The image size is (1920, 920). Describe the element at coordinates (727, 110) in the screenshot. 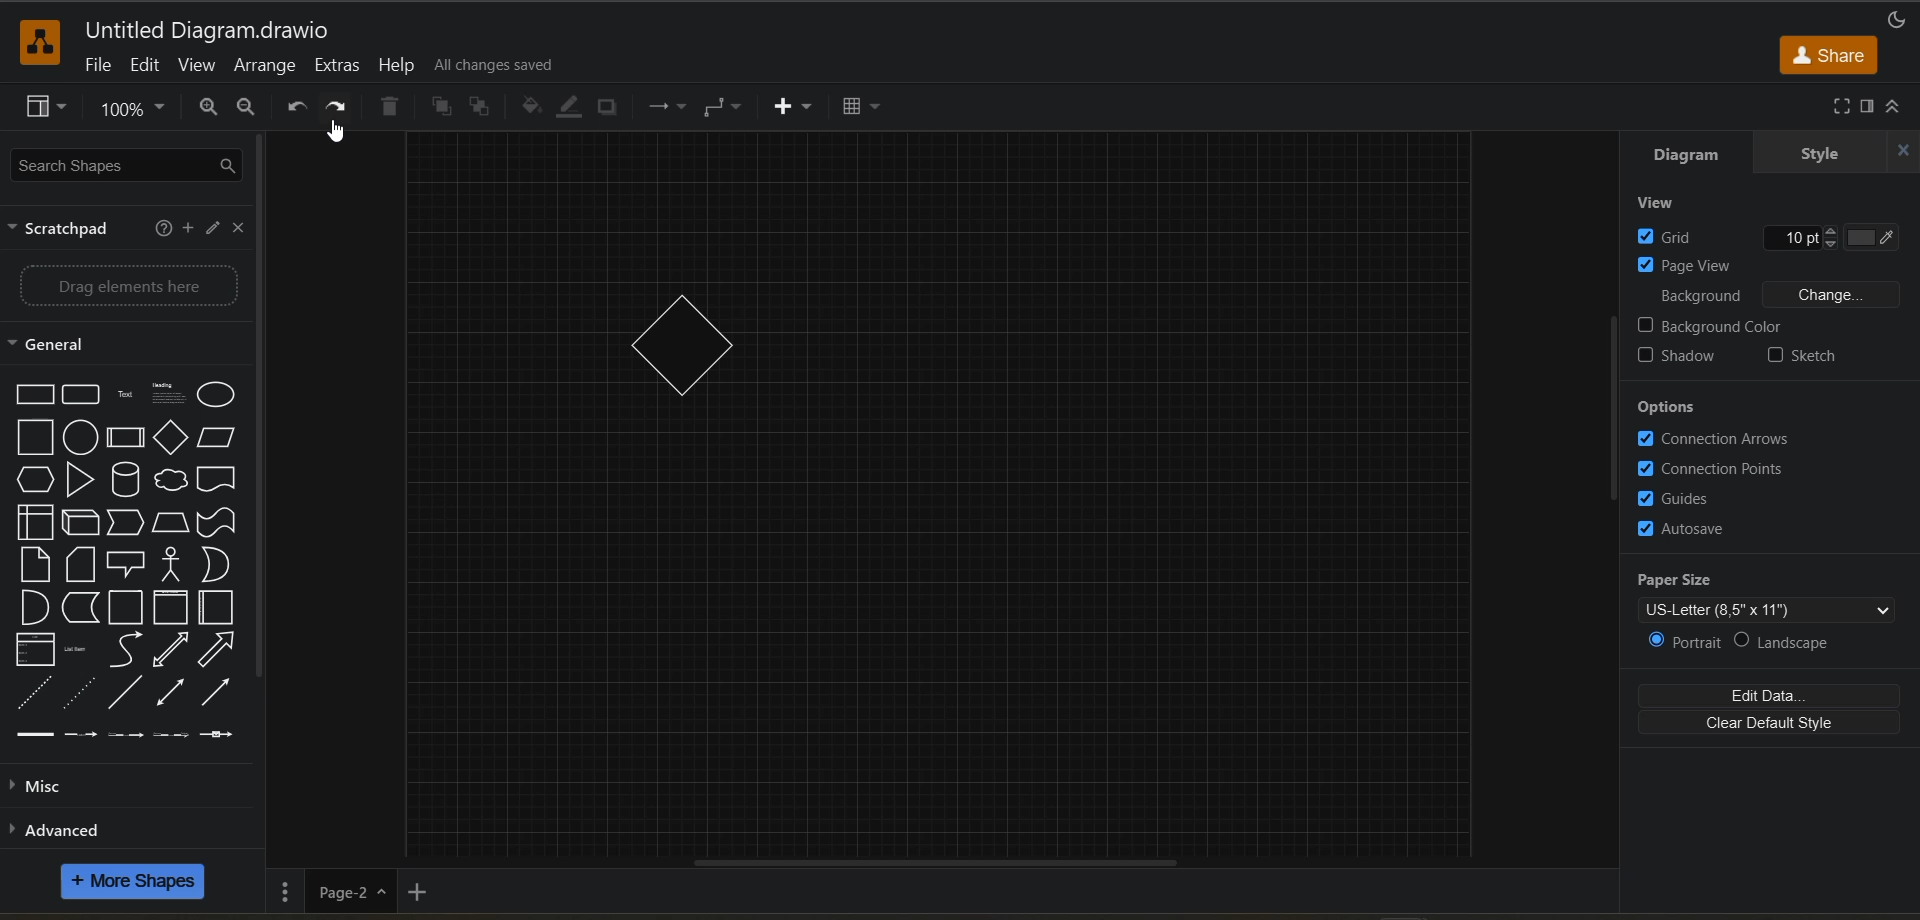

I see `waypoints` at that location.